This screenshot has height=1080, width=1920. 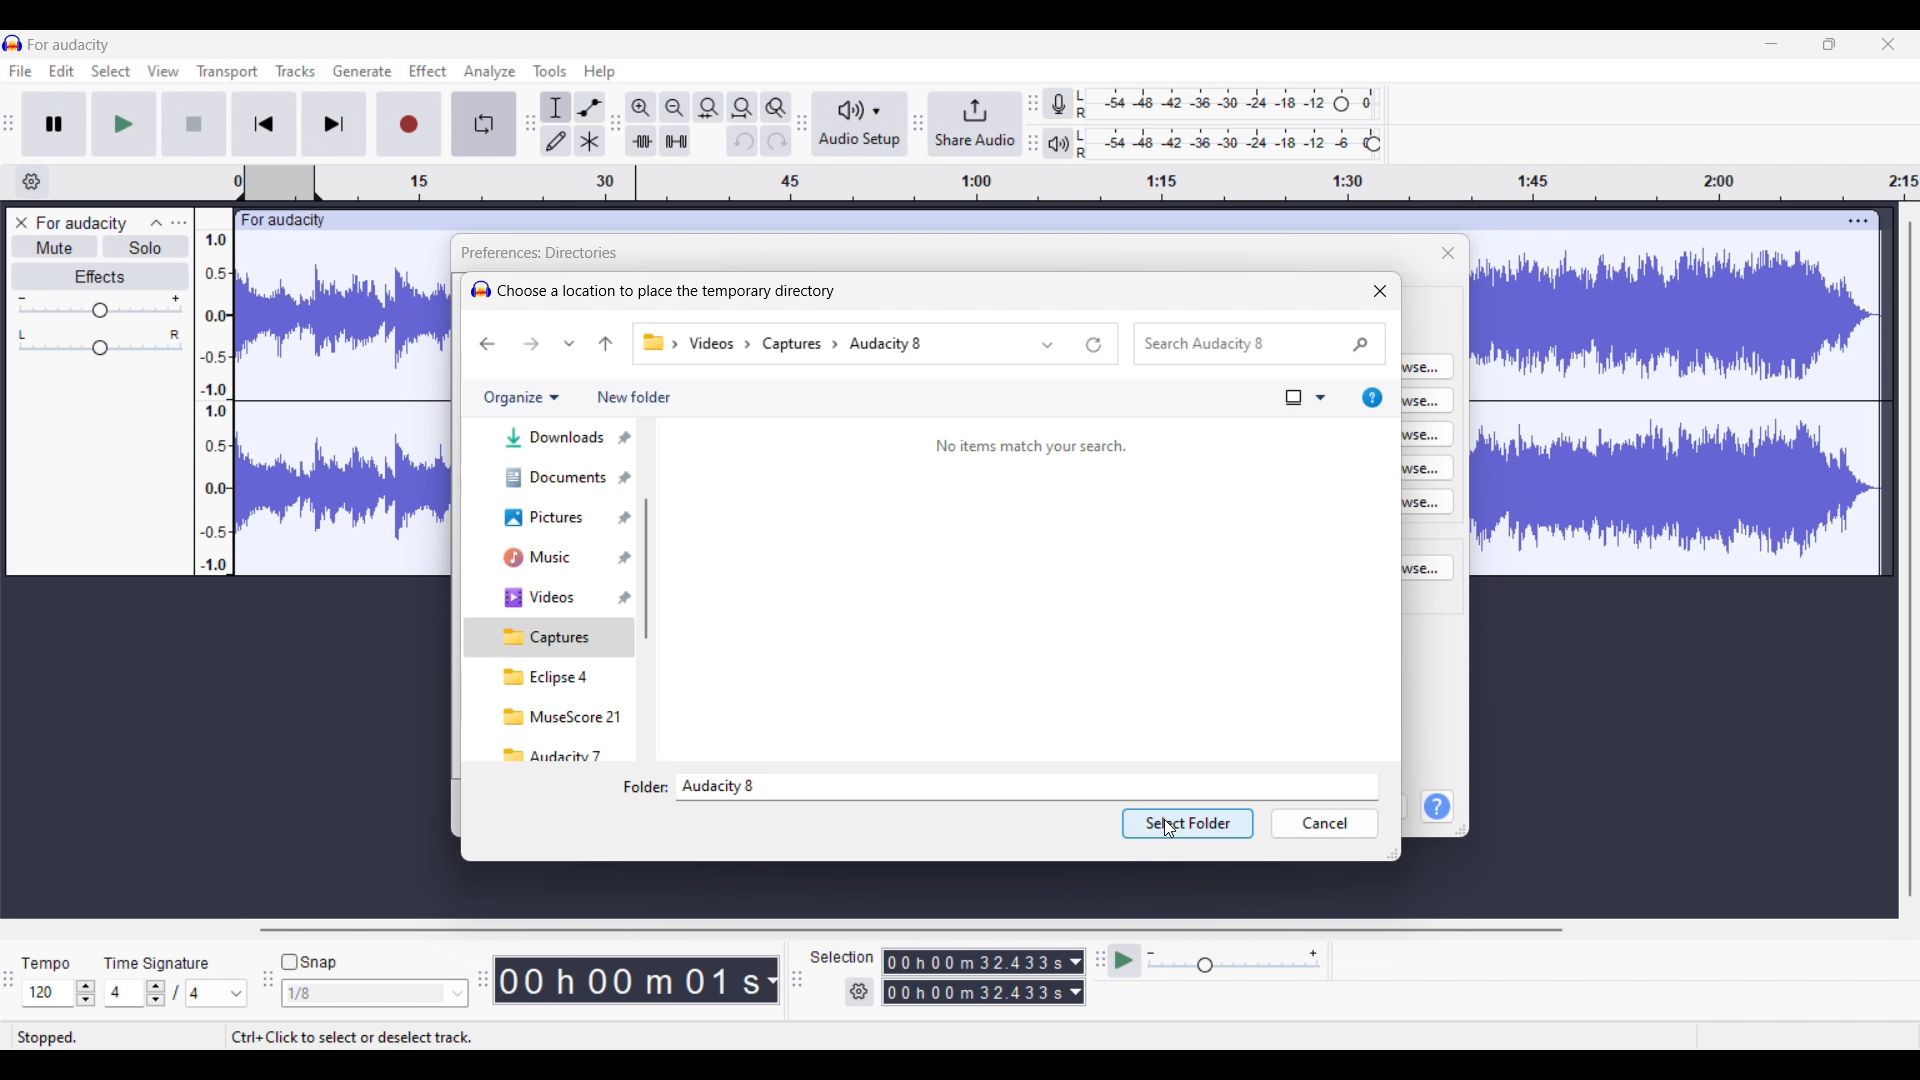 What do you see at coordinates (57, 248) in the screenshot?
I see `Mute` at bounding box center [57, 248].